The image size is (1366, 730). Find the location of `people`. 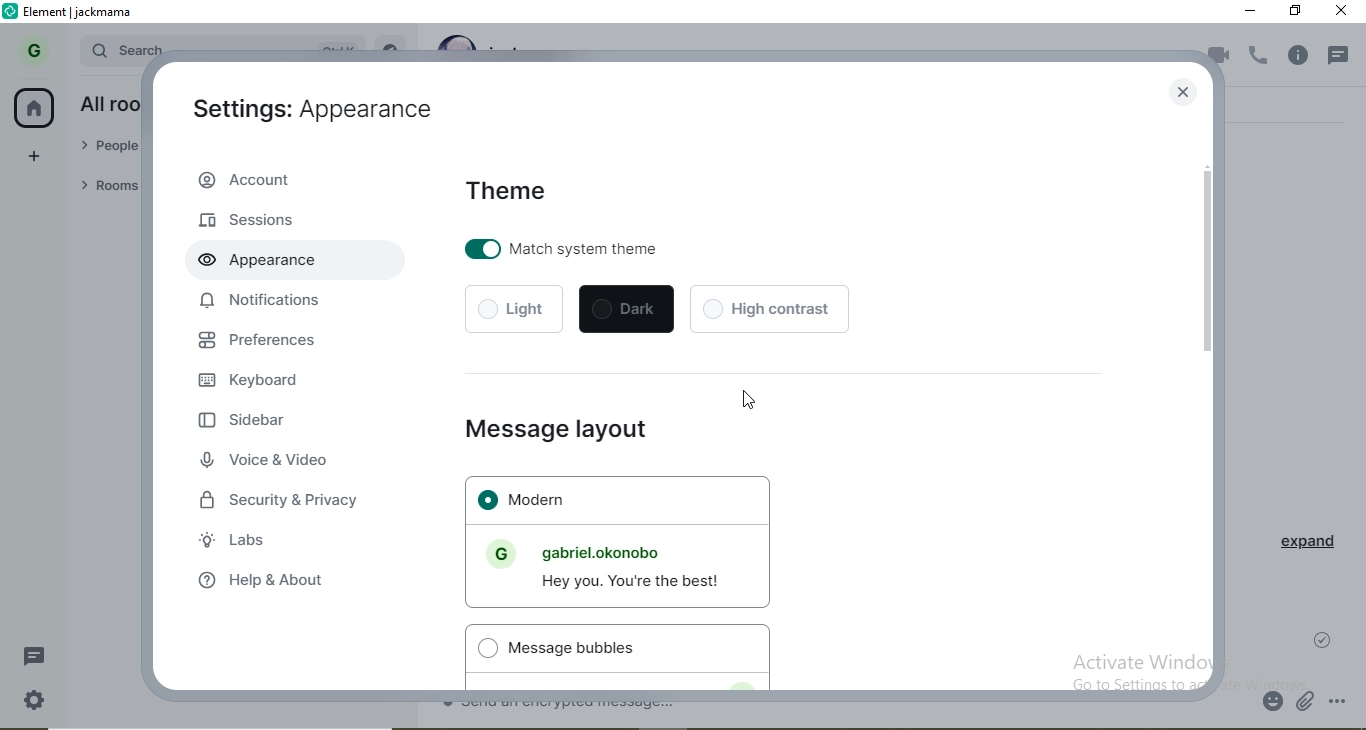

people is located at coordinates (109, 148).